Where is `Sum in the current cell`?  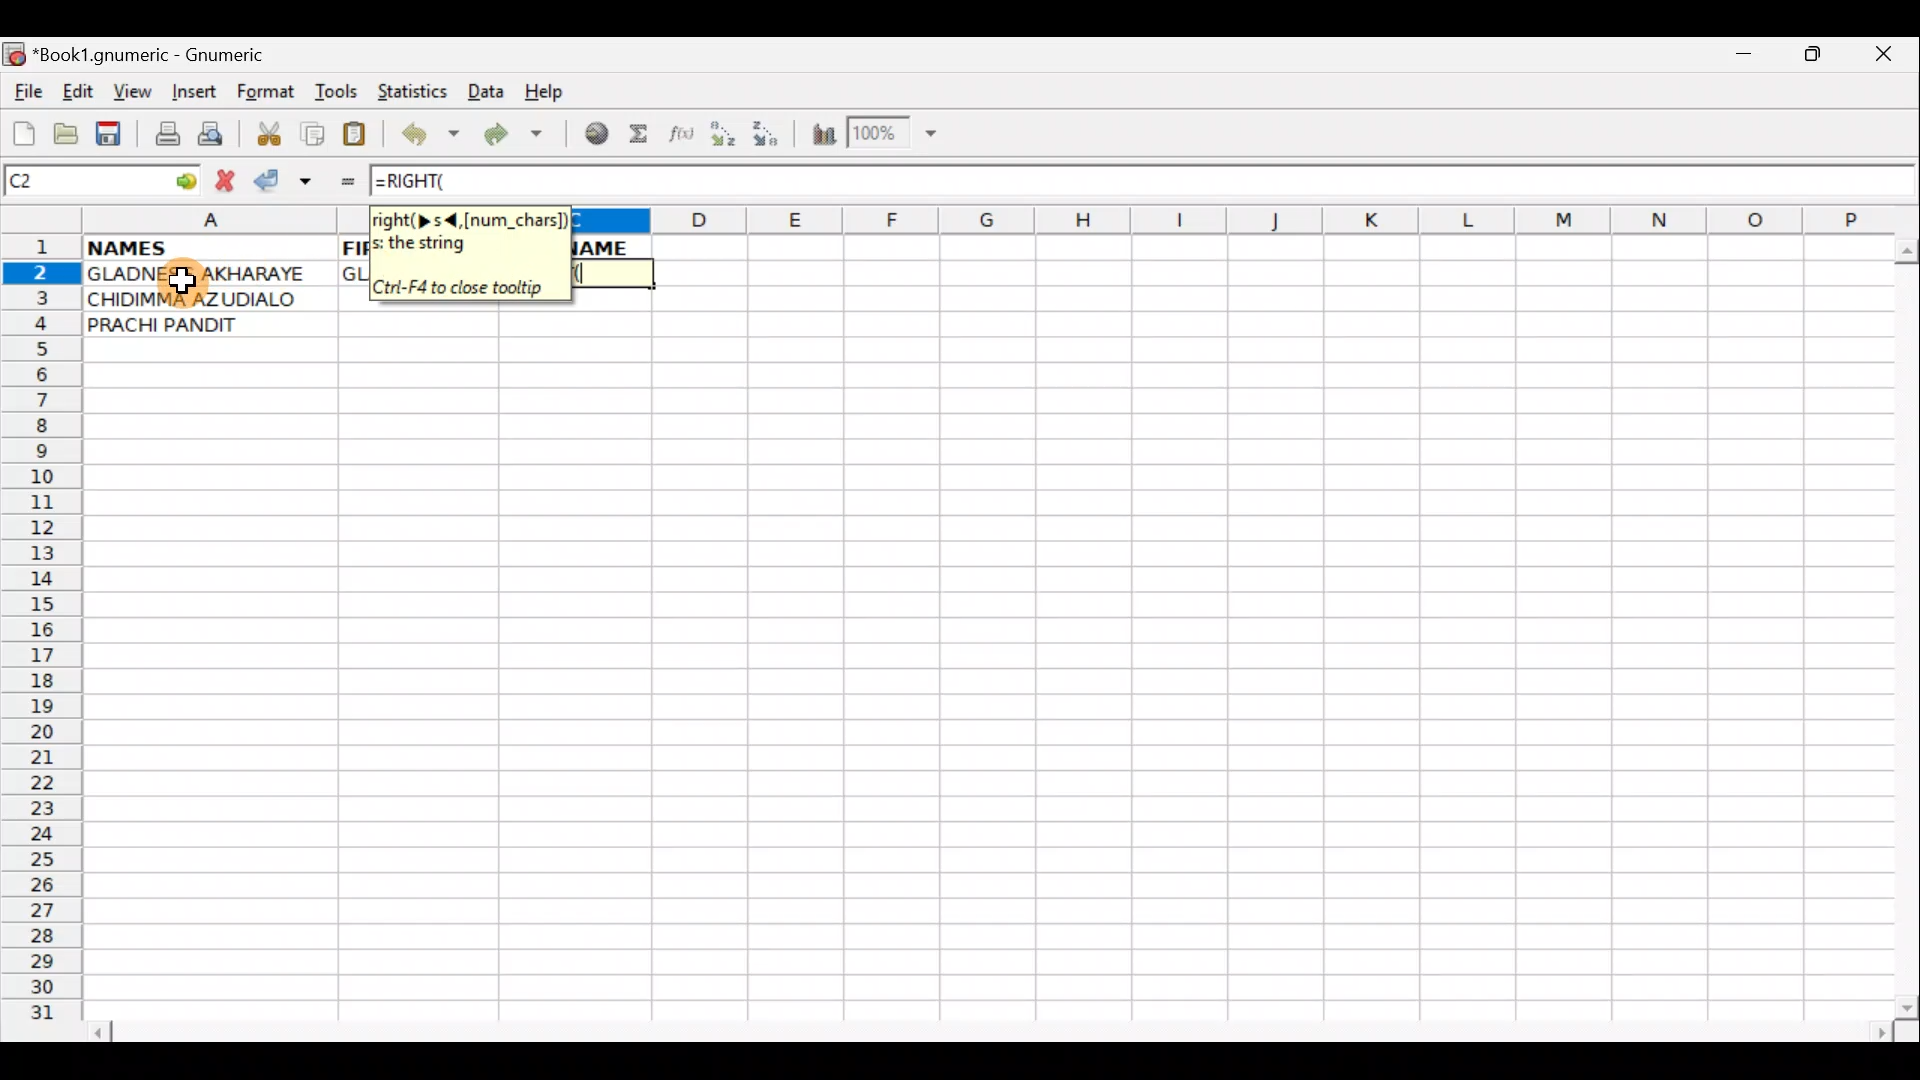 Sum in the current cell is located at coordinates (645, 135).